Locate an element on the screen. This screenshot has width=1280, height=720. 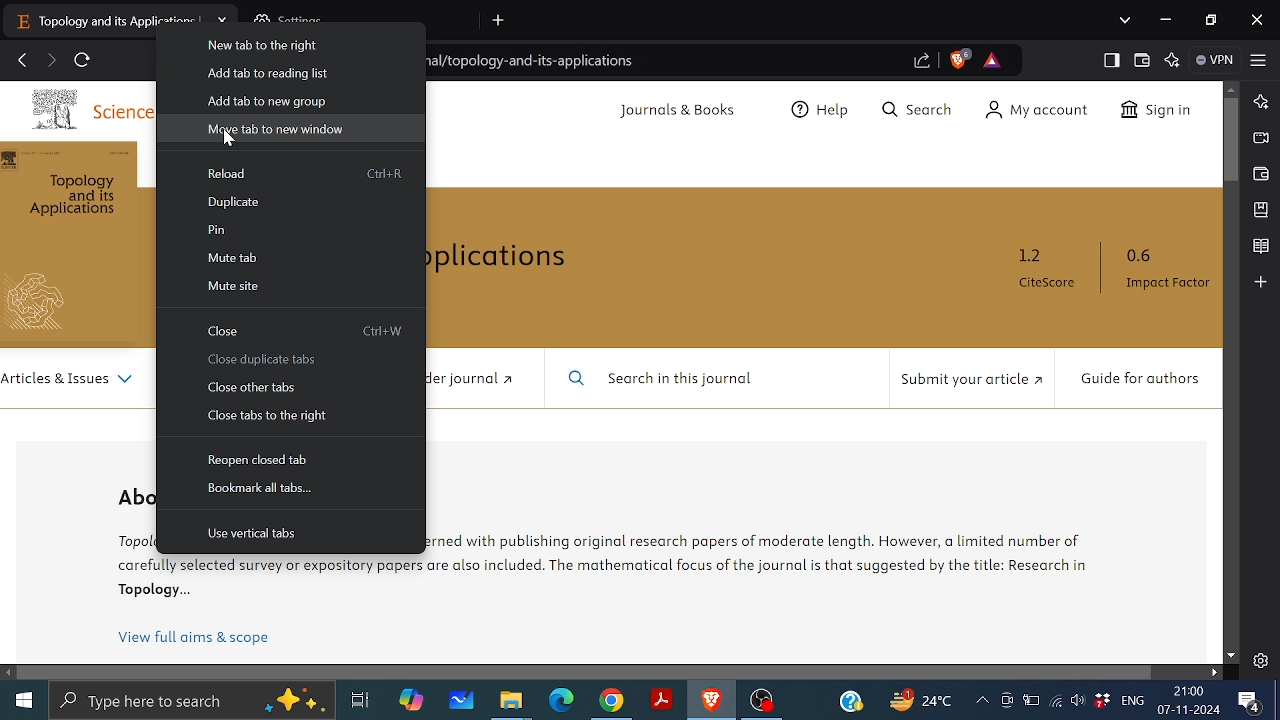
Bookmarks is located at coordinates (1260, 210).